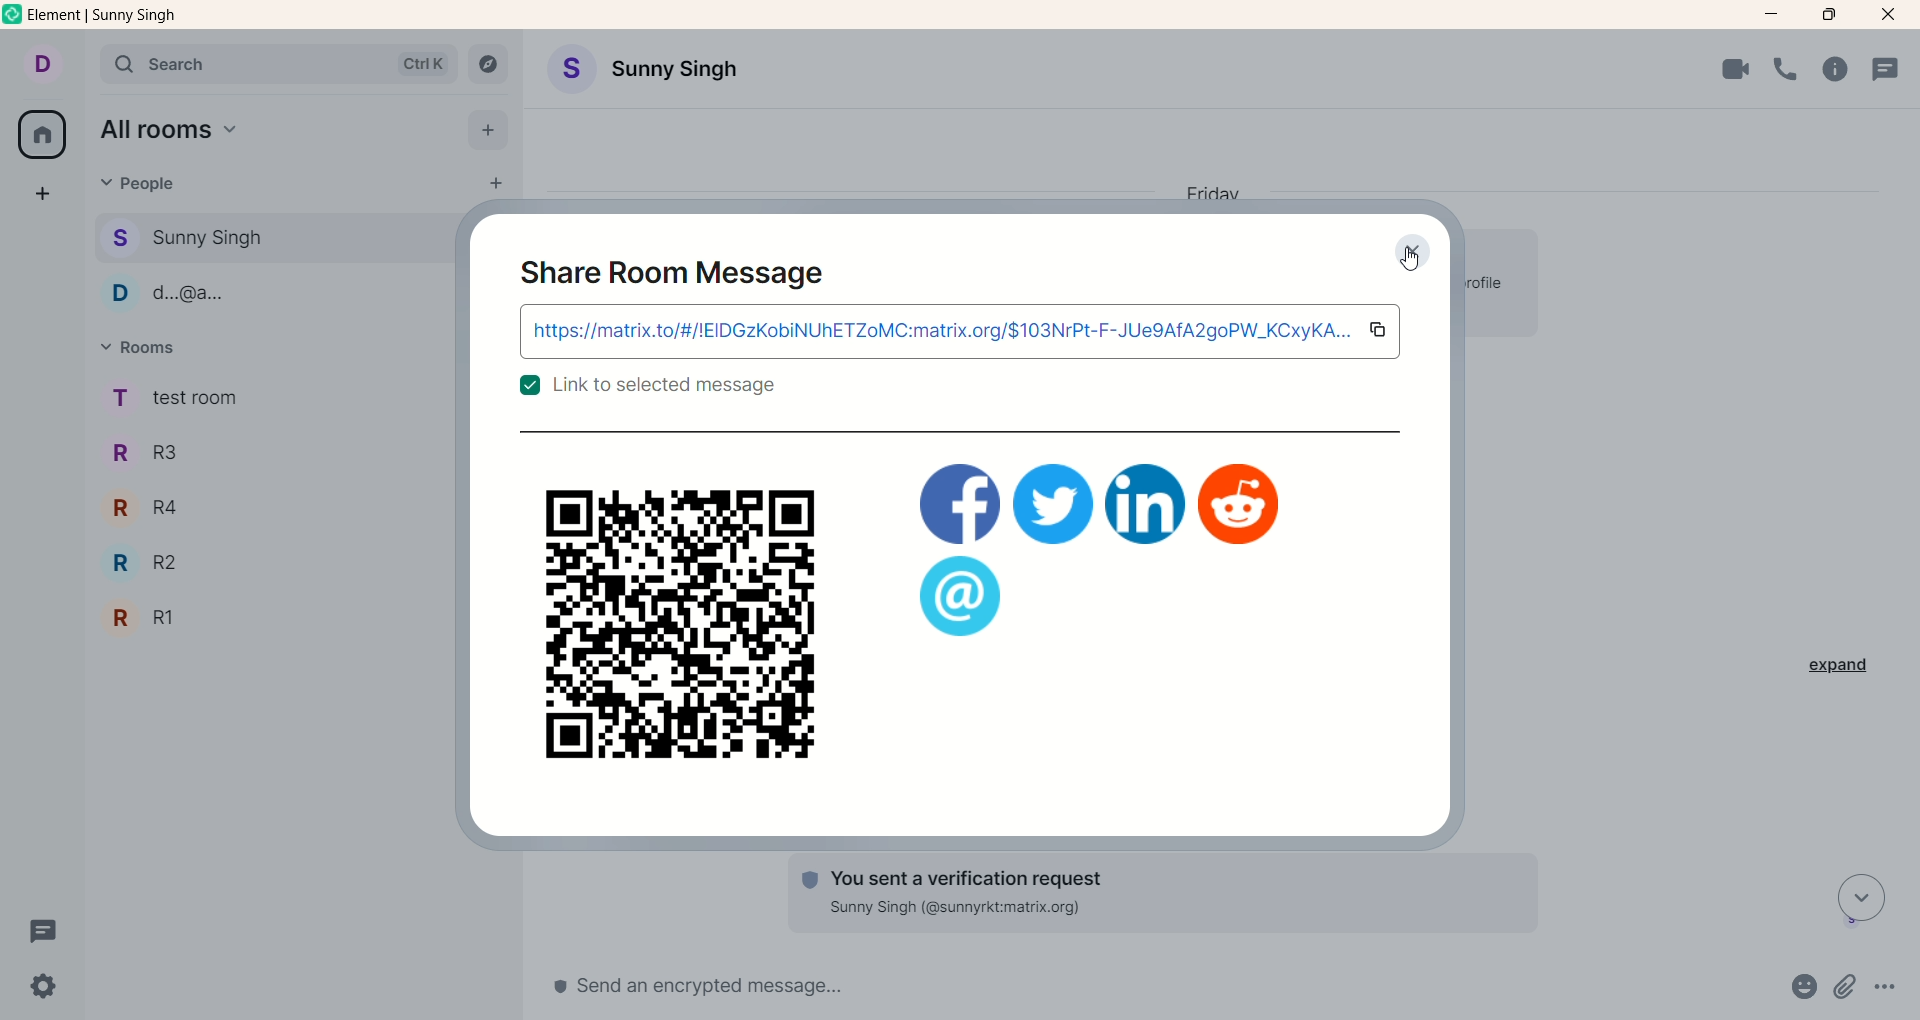  Describe the element at coordinates (489, 66) in the screenshot. I see `explore rooms` at that location.